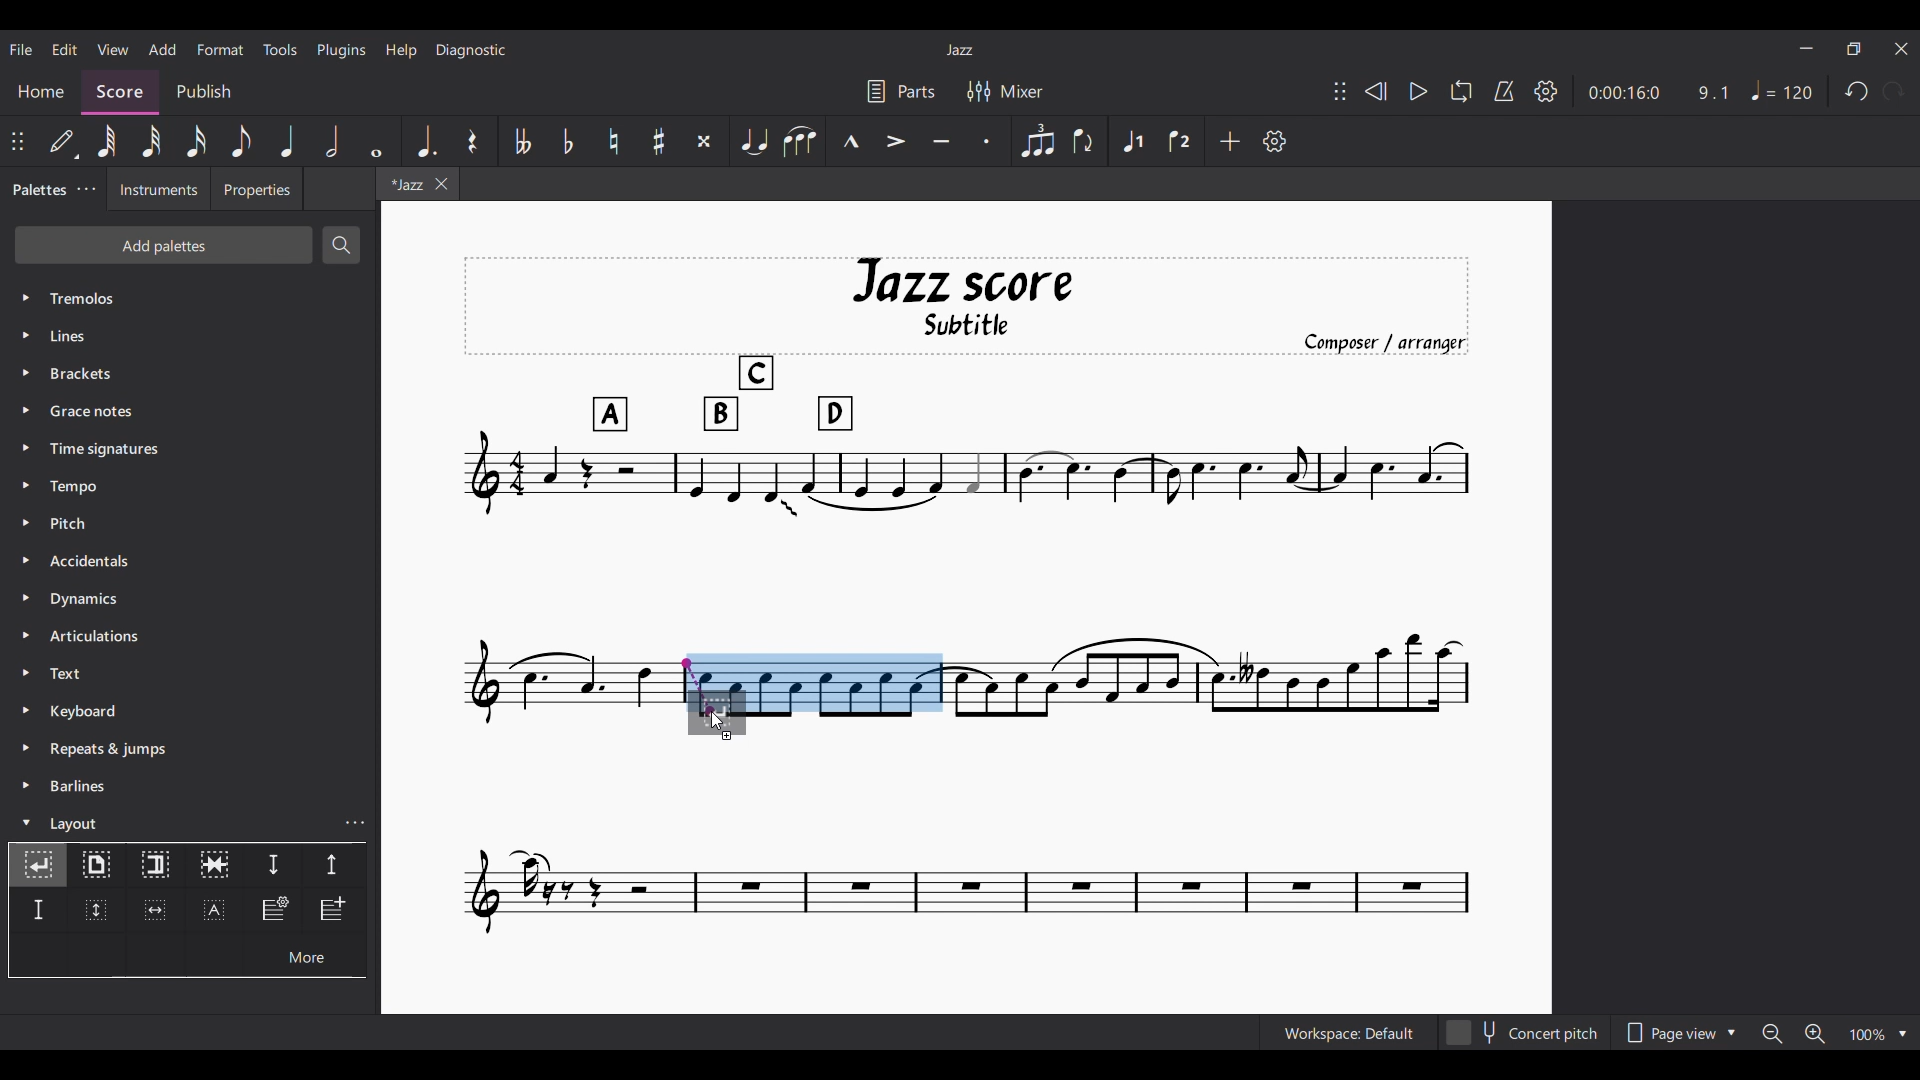 This screenshot has height=1080, width=1920. I want to click on Rest, so click(473, 141).